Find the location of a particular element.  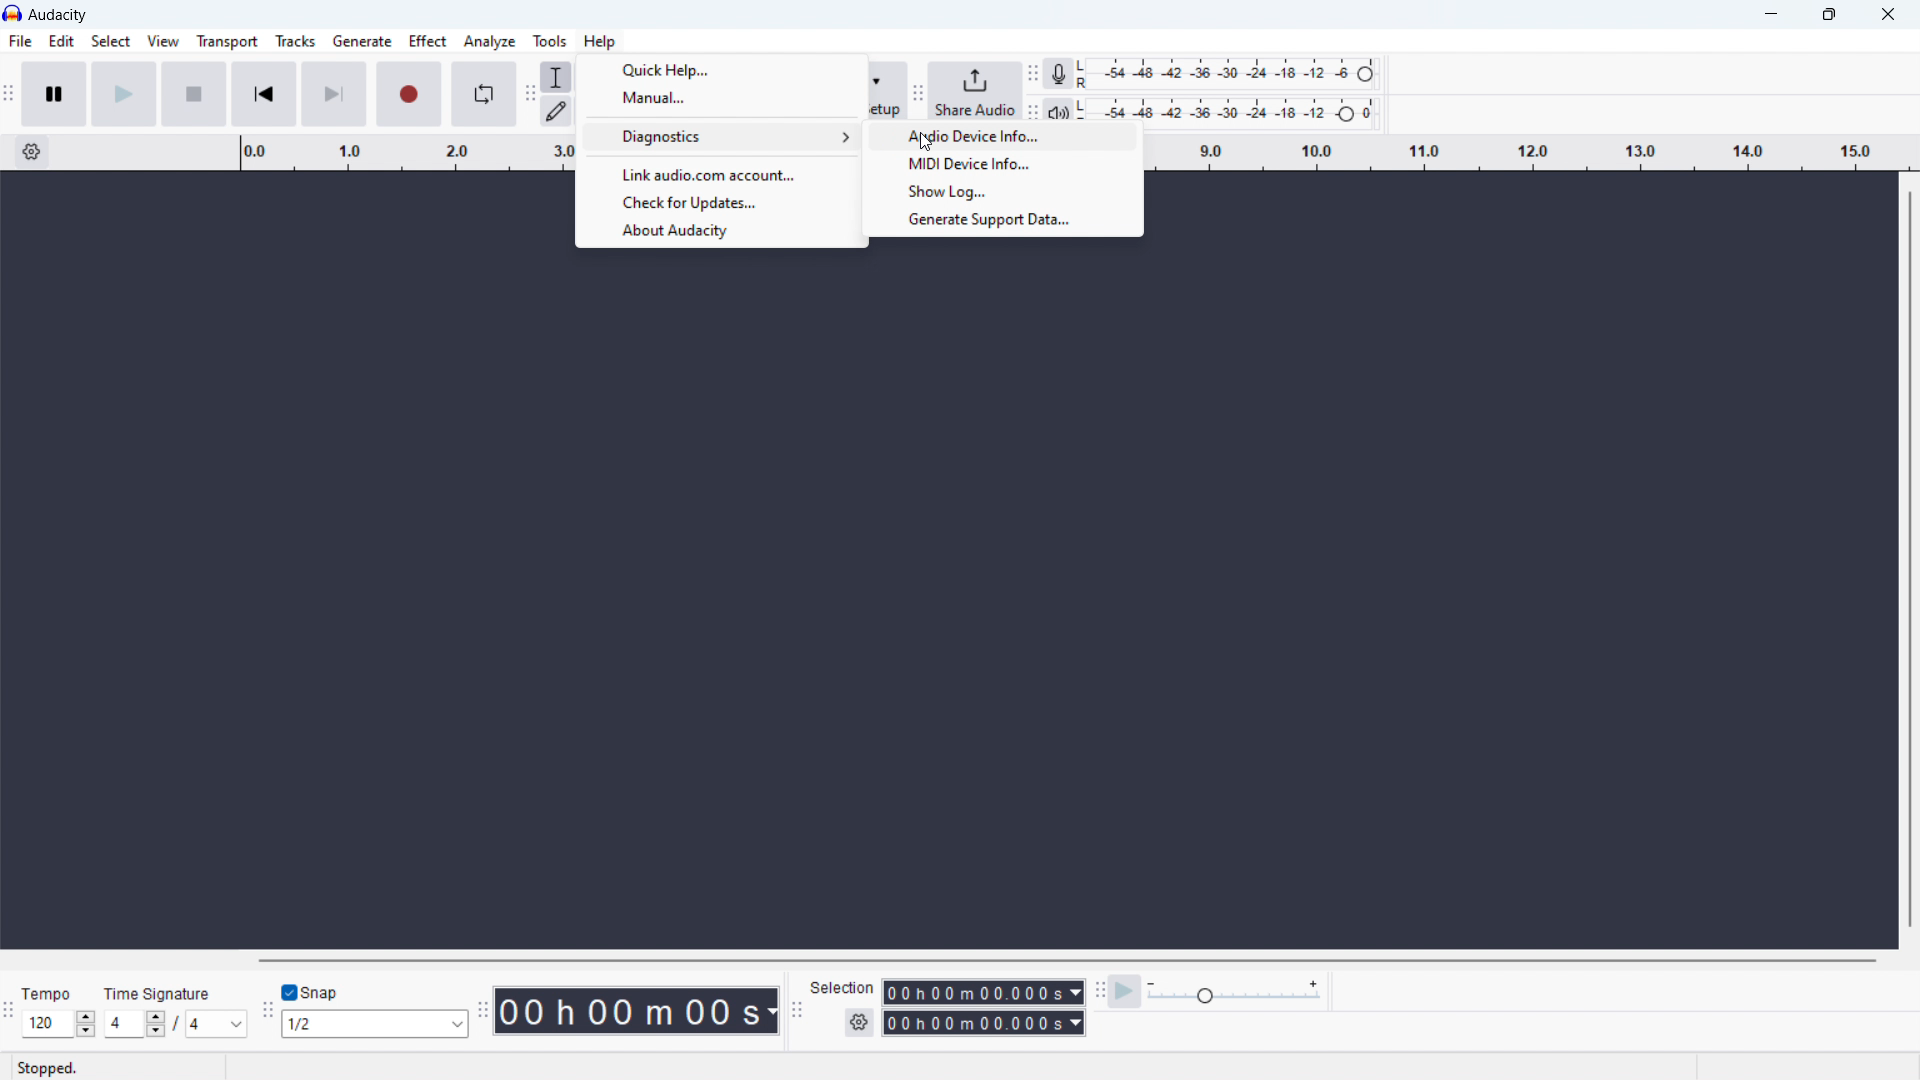

recording is located at coordinates (409, 93).